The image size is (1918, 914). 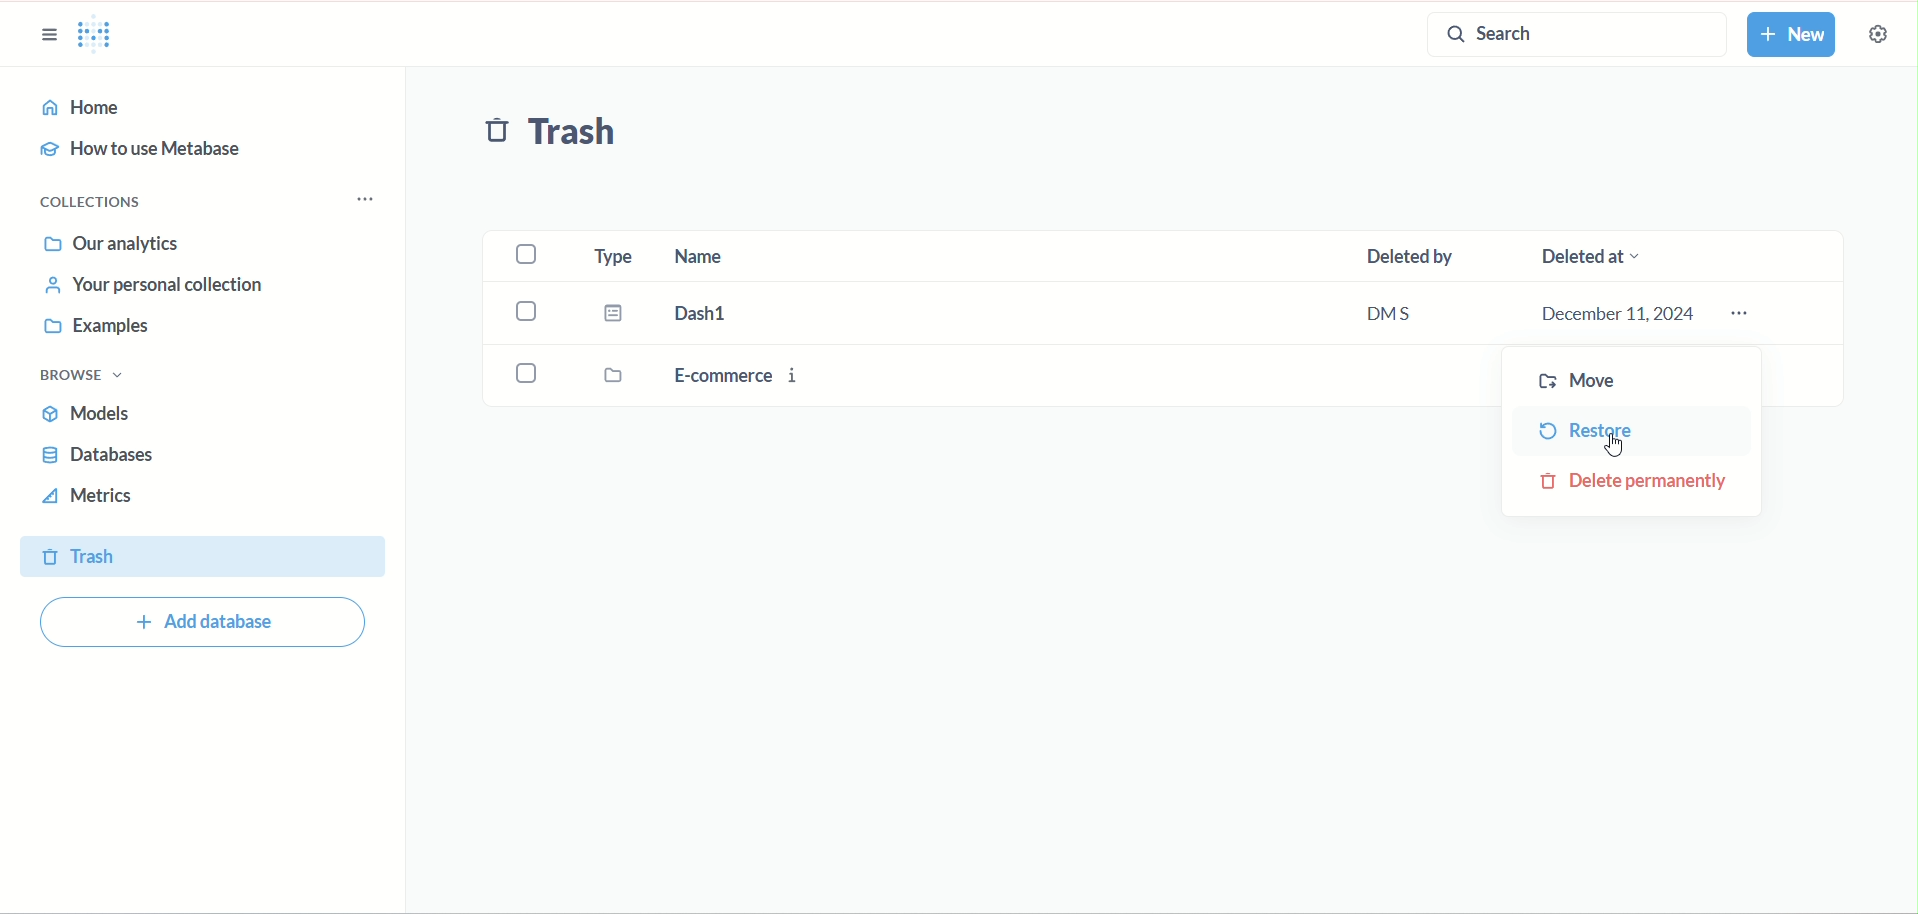 What do you see at coordinates (1569, 34) in the screenshot?
I see `search` at bounding box center [1569, 34].